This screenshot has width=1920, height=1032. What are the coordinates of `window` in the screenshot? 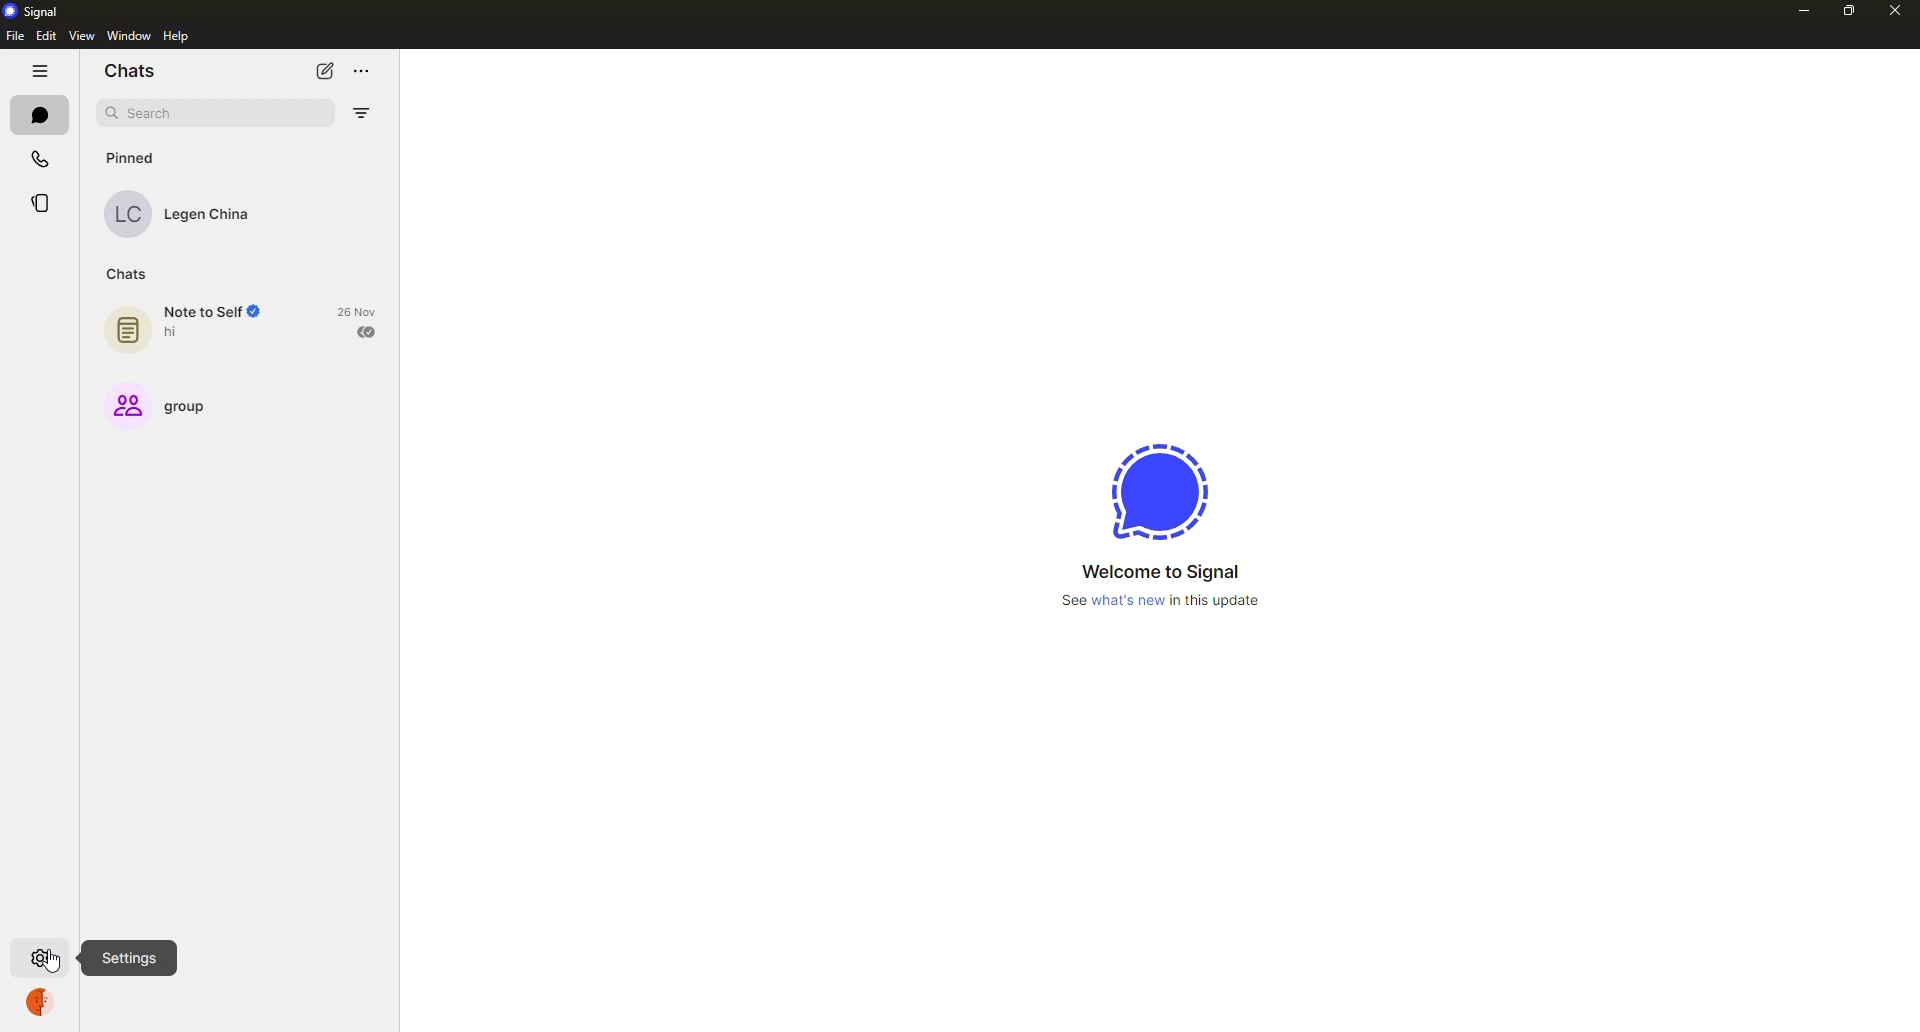 It's located at (128, 37).